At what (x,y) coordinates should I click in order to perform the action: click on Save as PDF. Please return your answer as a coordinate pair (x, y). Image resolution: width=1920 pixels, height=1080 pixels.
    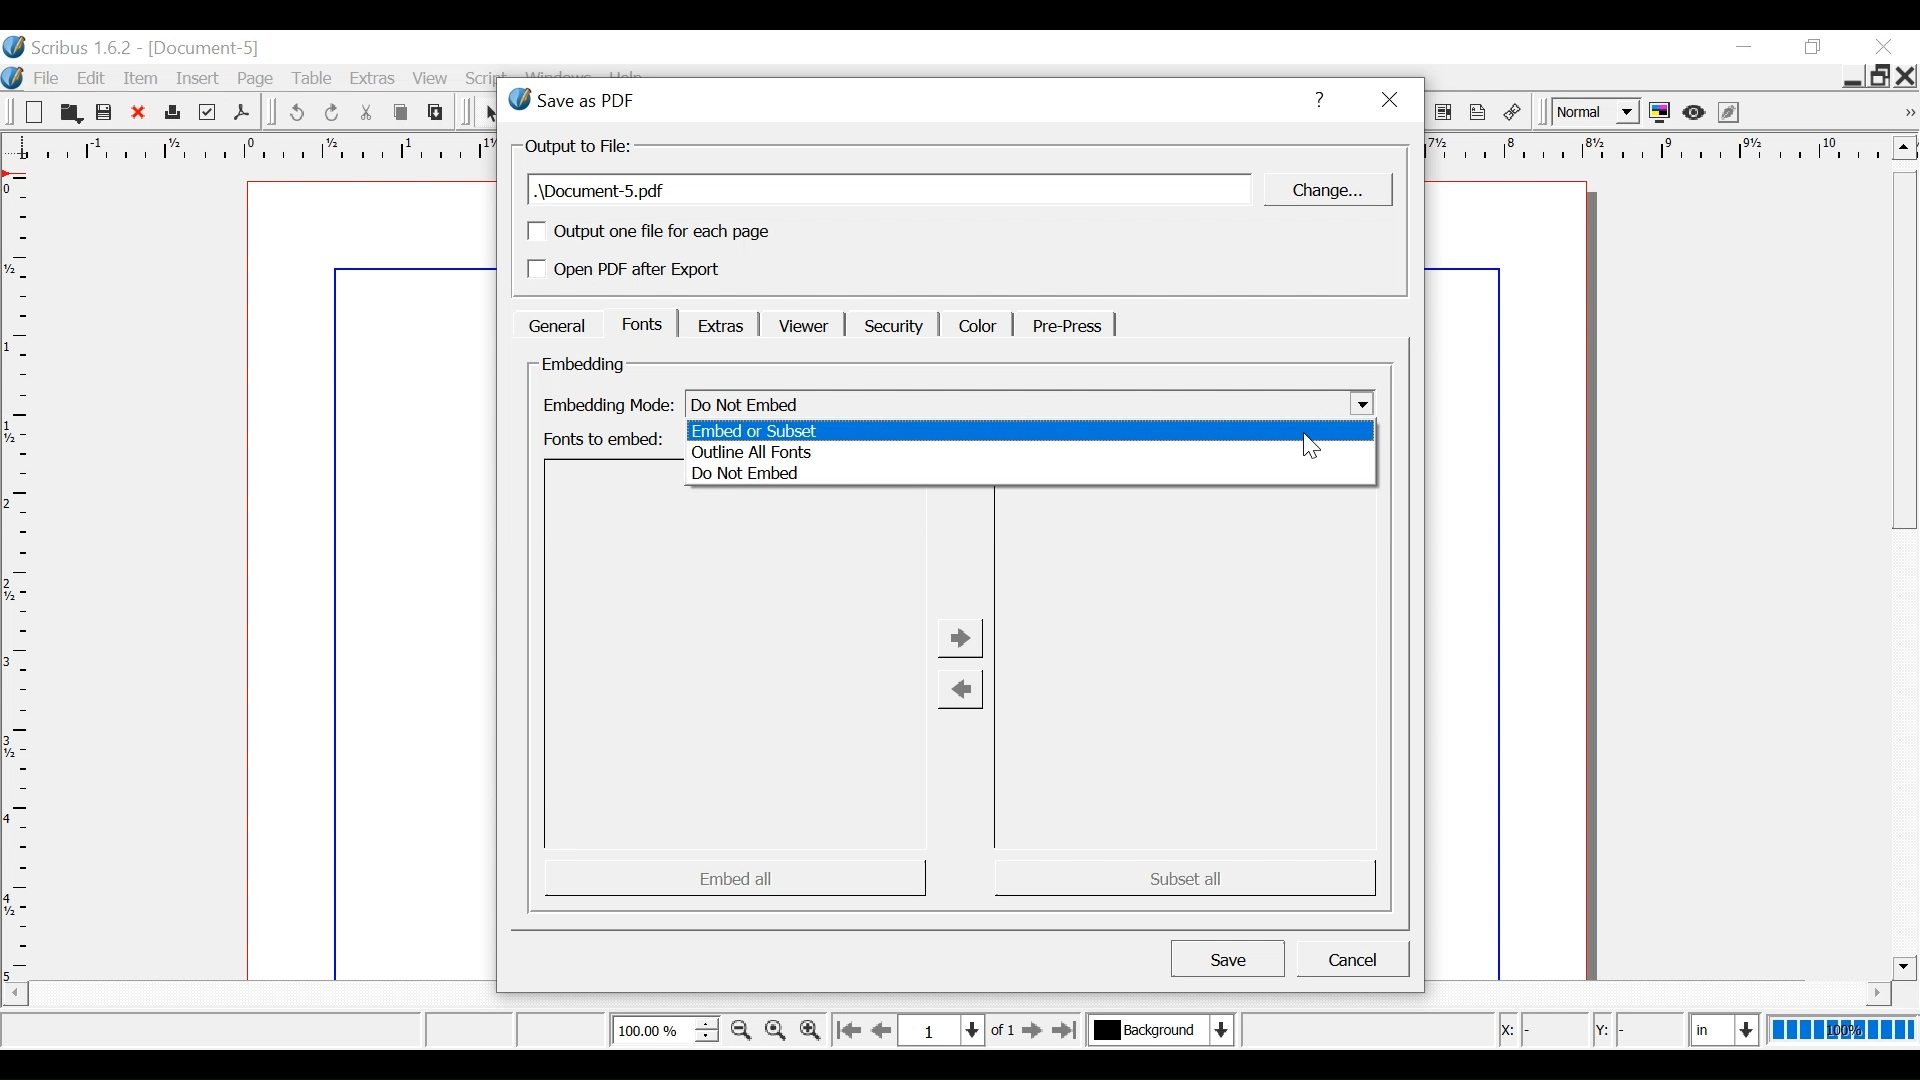
    Looking at the image, I should click on (884, 99).